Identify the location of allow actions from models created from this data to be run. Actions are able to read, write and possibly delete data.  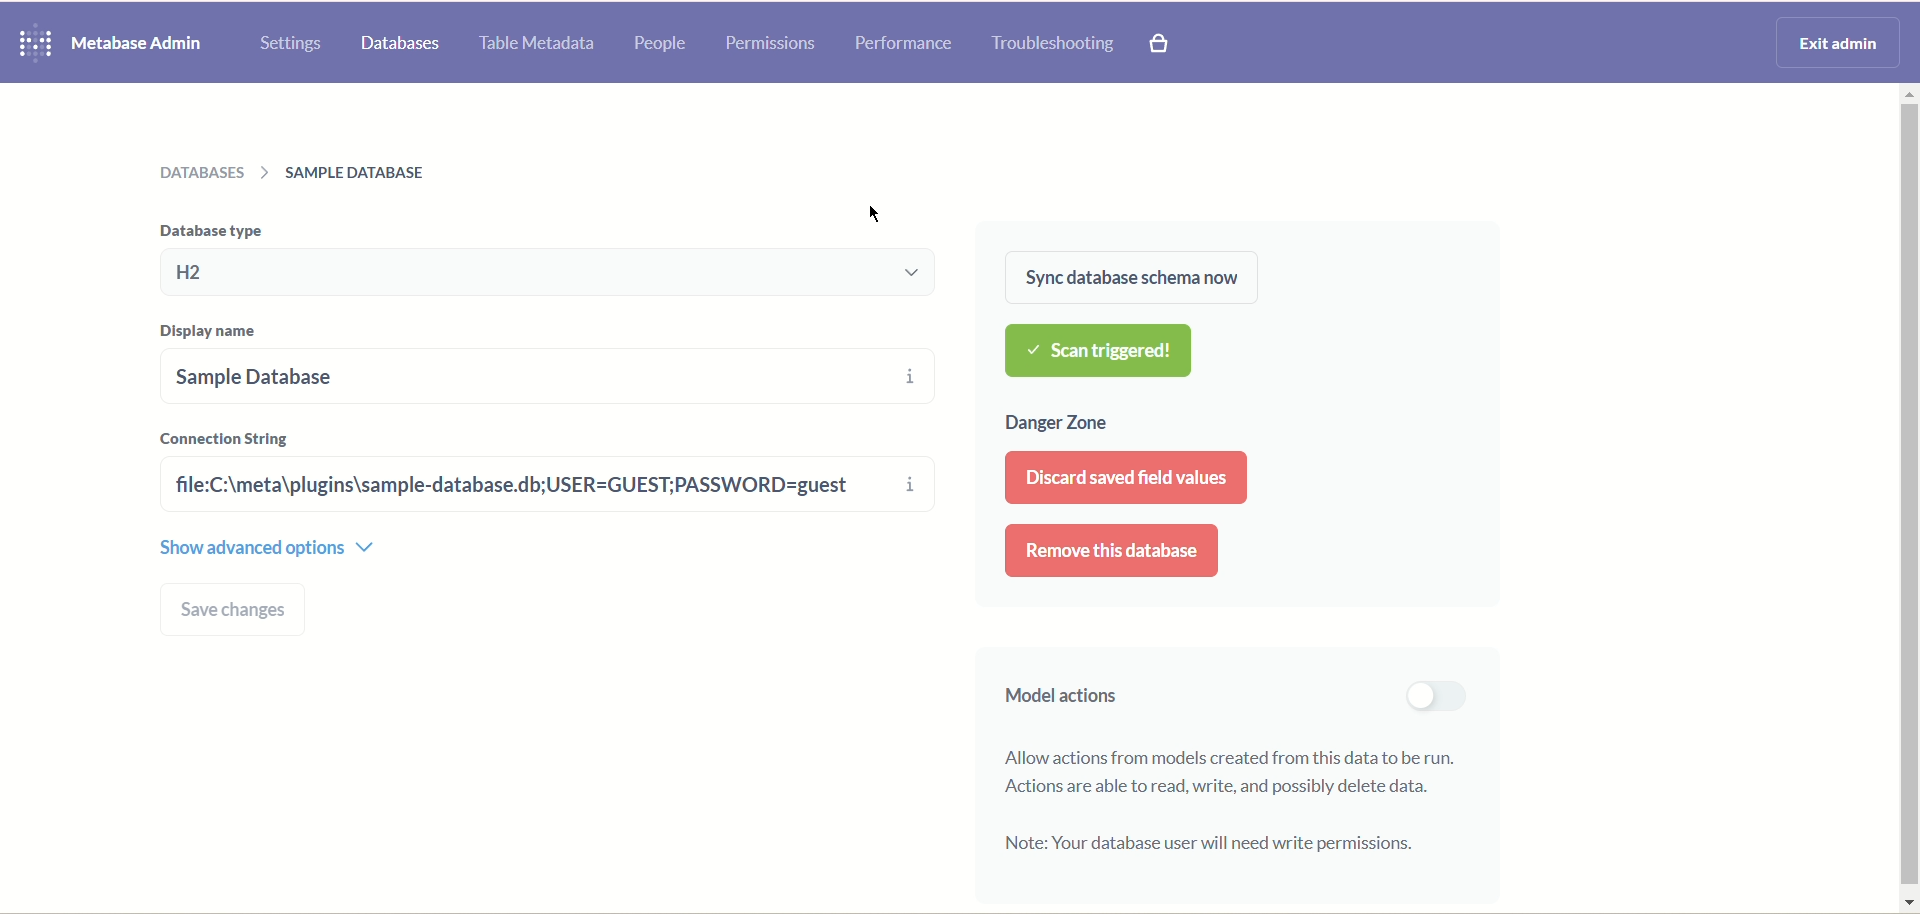
(1238, 770).